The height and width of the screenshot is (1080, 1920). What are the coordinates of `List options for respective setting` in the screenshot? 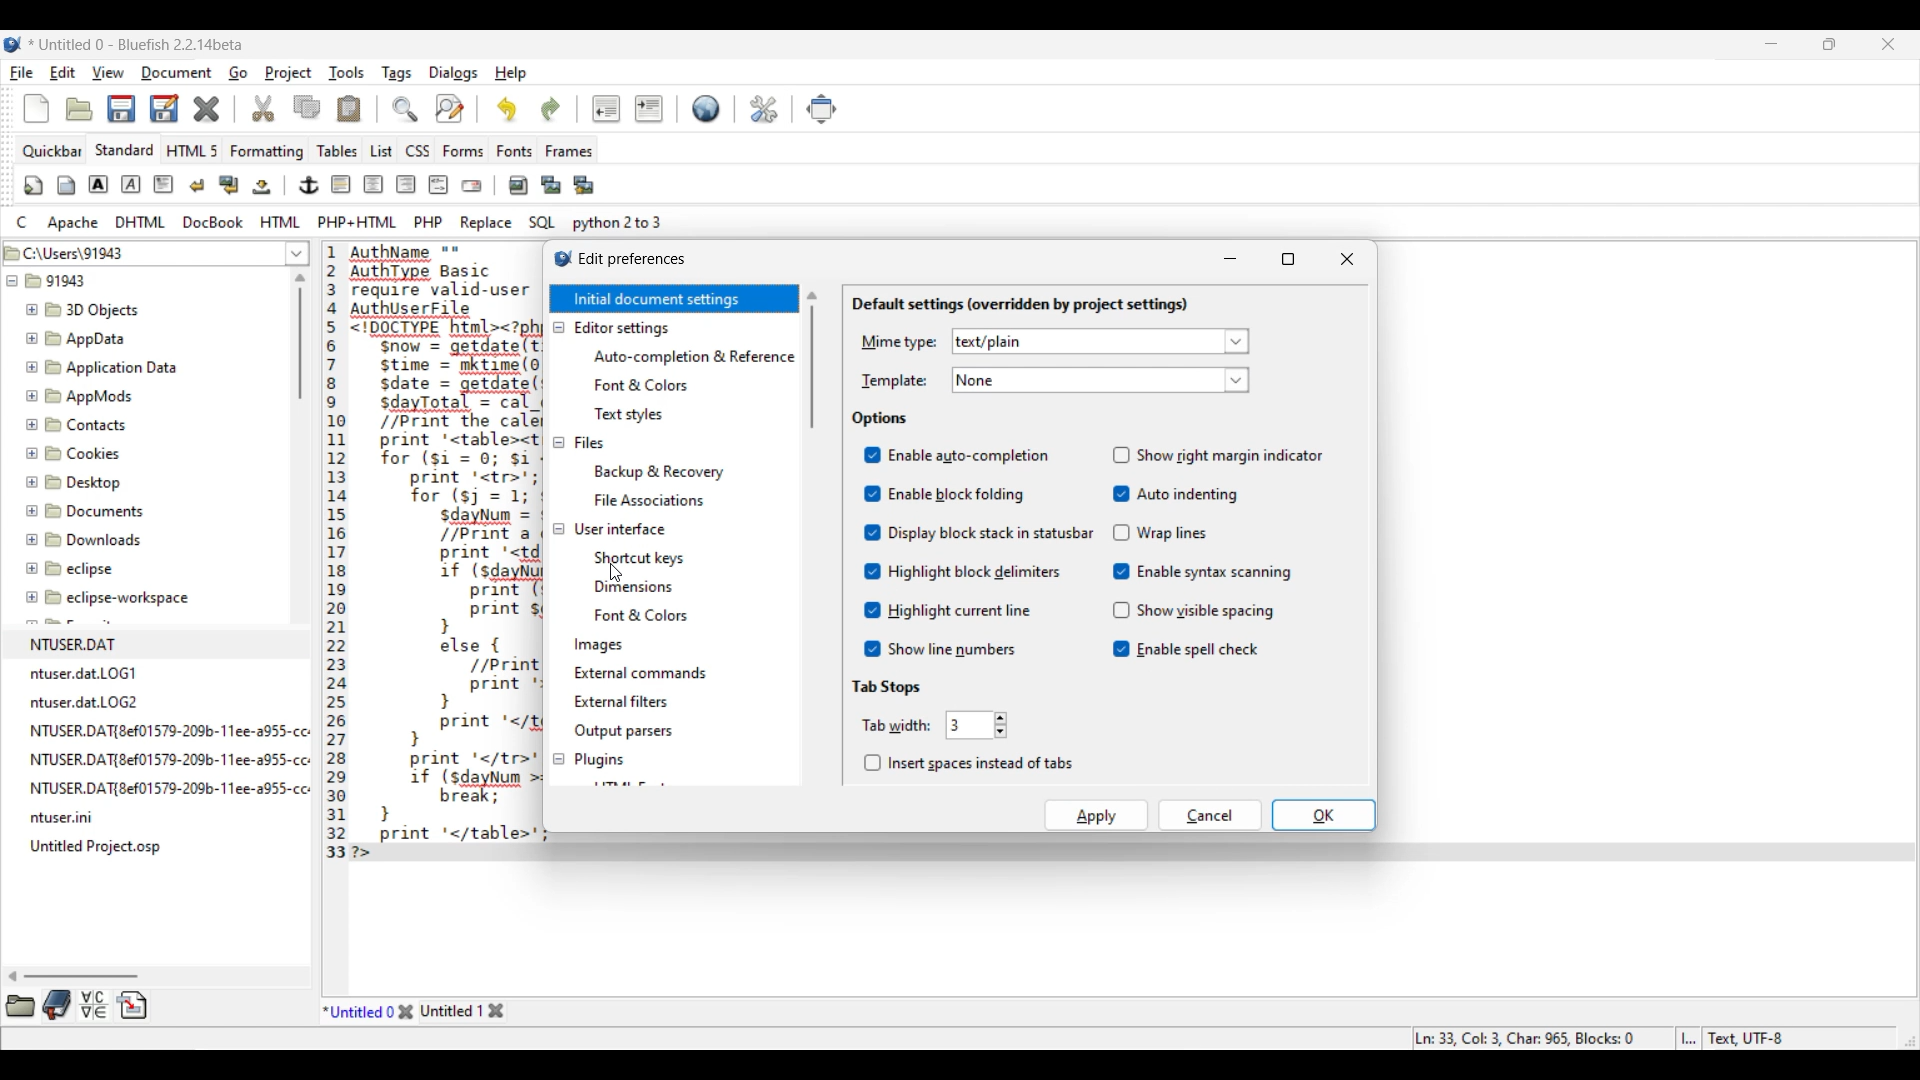 It's located at (1237, 361).